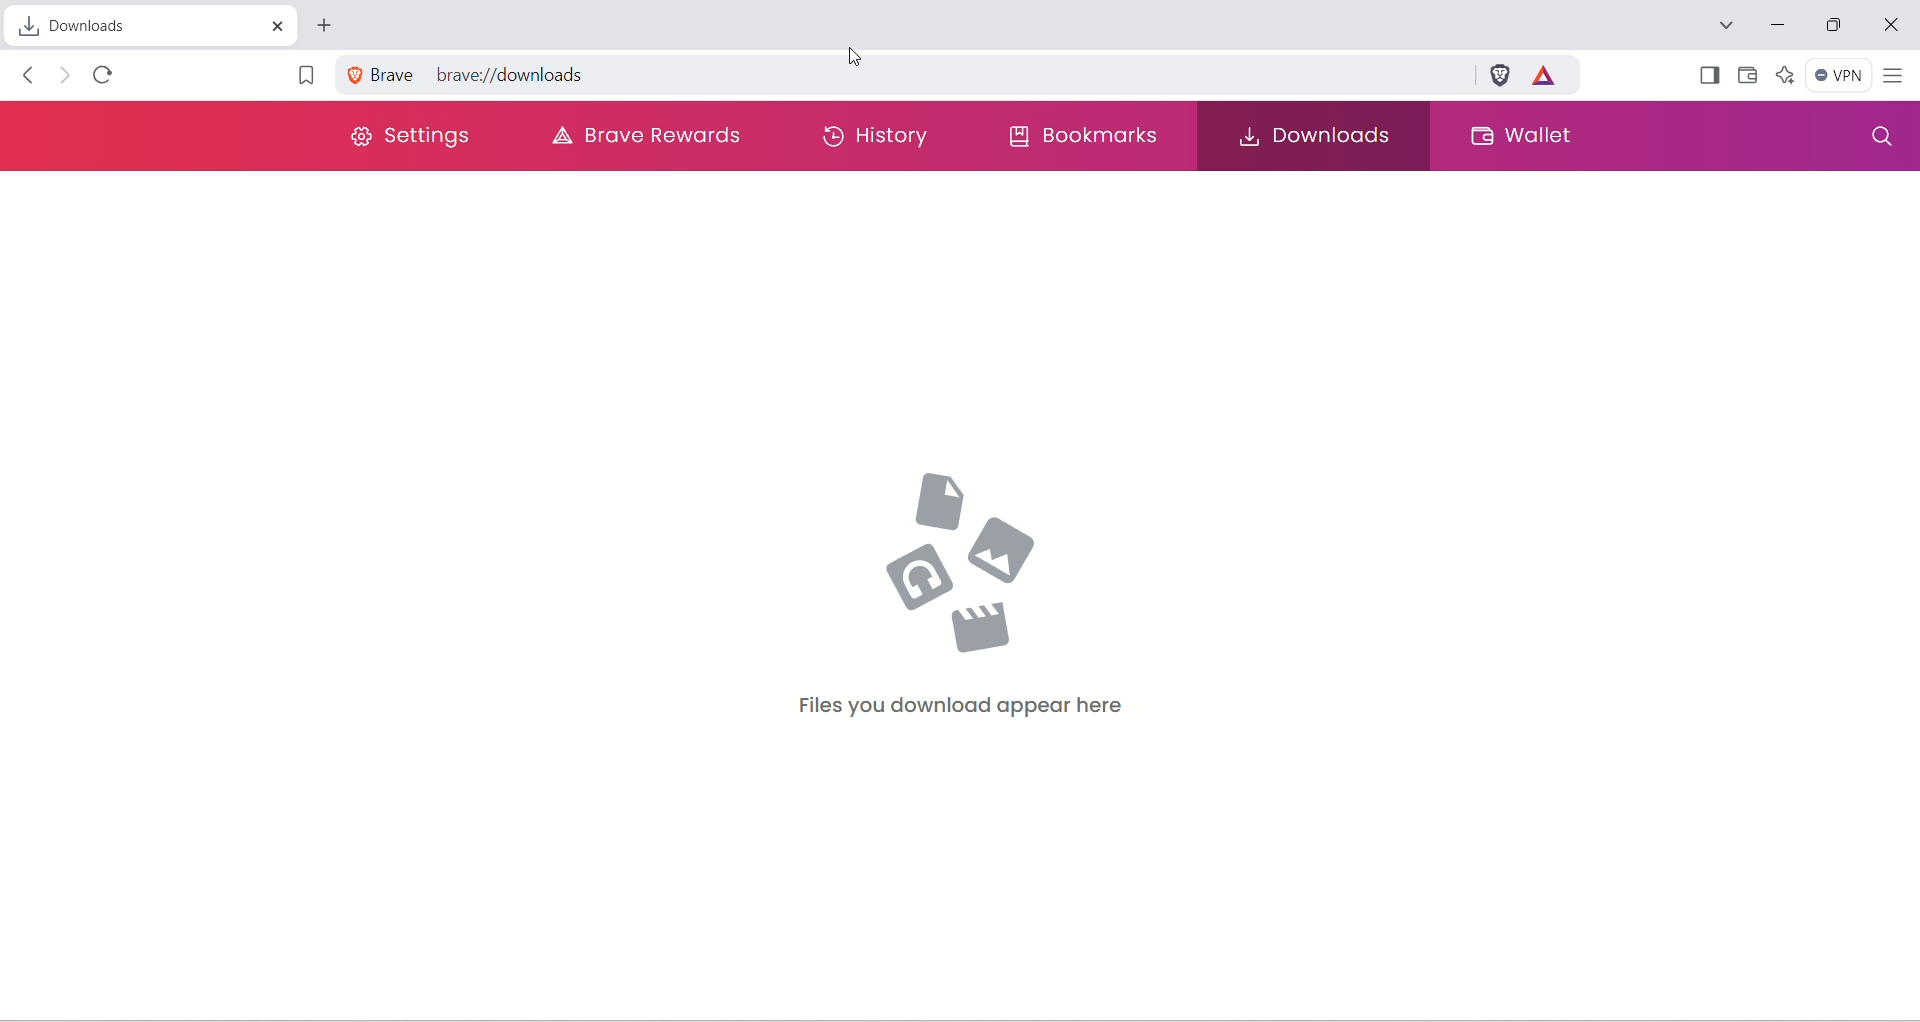 The image size is (1920, 1022). What do you see at coordinates (1751, 77) in the screenshot?
I see `wallet` at bounding box center [1751, 77].